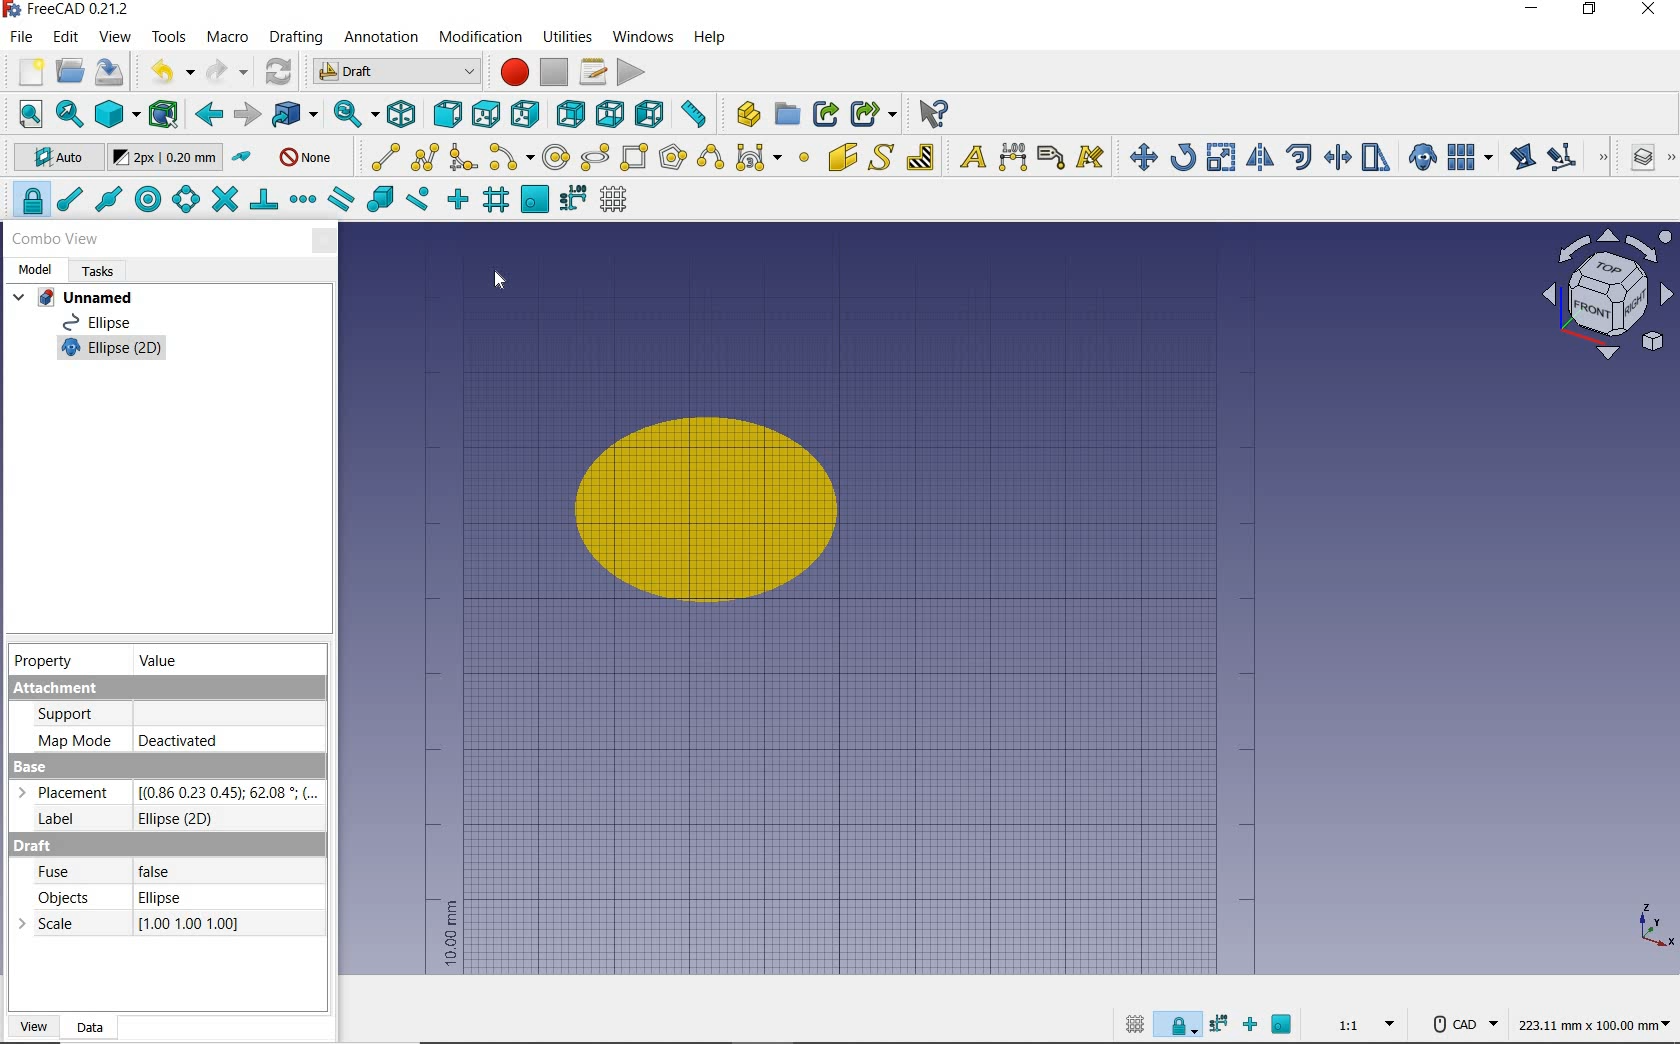 The height and width of the screenshot is (1044, 1680). What do you see at coordinates (512, 157) in the screenshot?
I see `arc tools` at bounding box center [512, 157].